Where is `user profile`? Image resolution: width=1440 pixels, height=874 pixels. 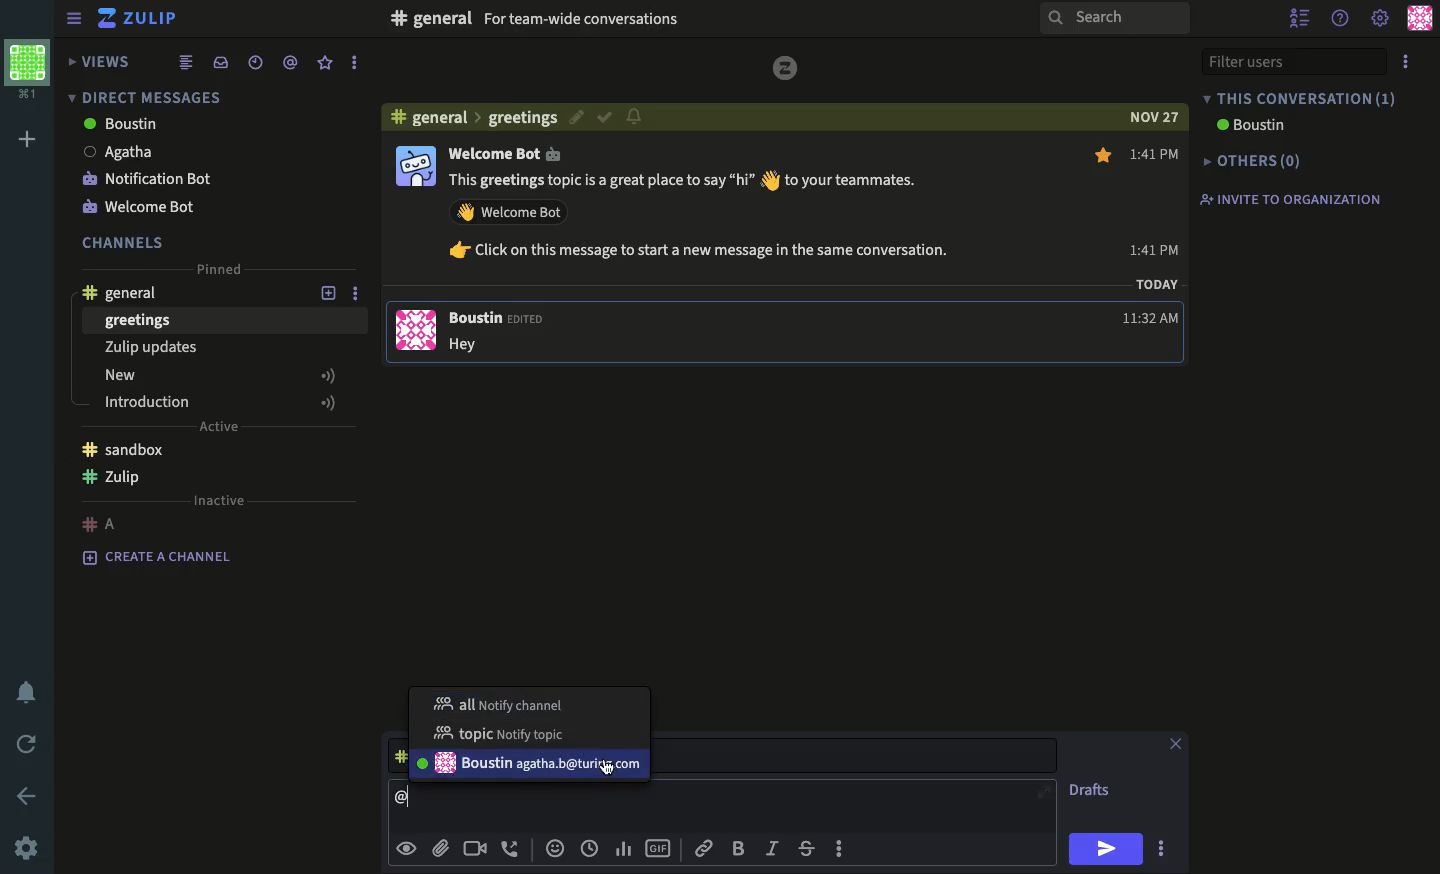 user profile is located at coordinates (415, 246).